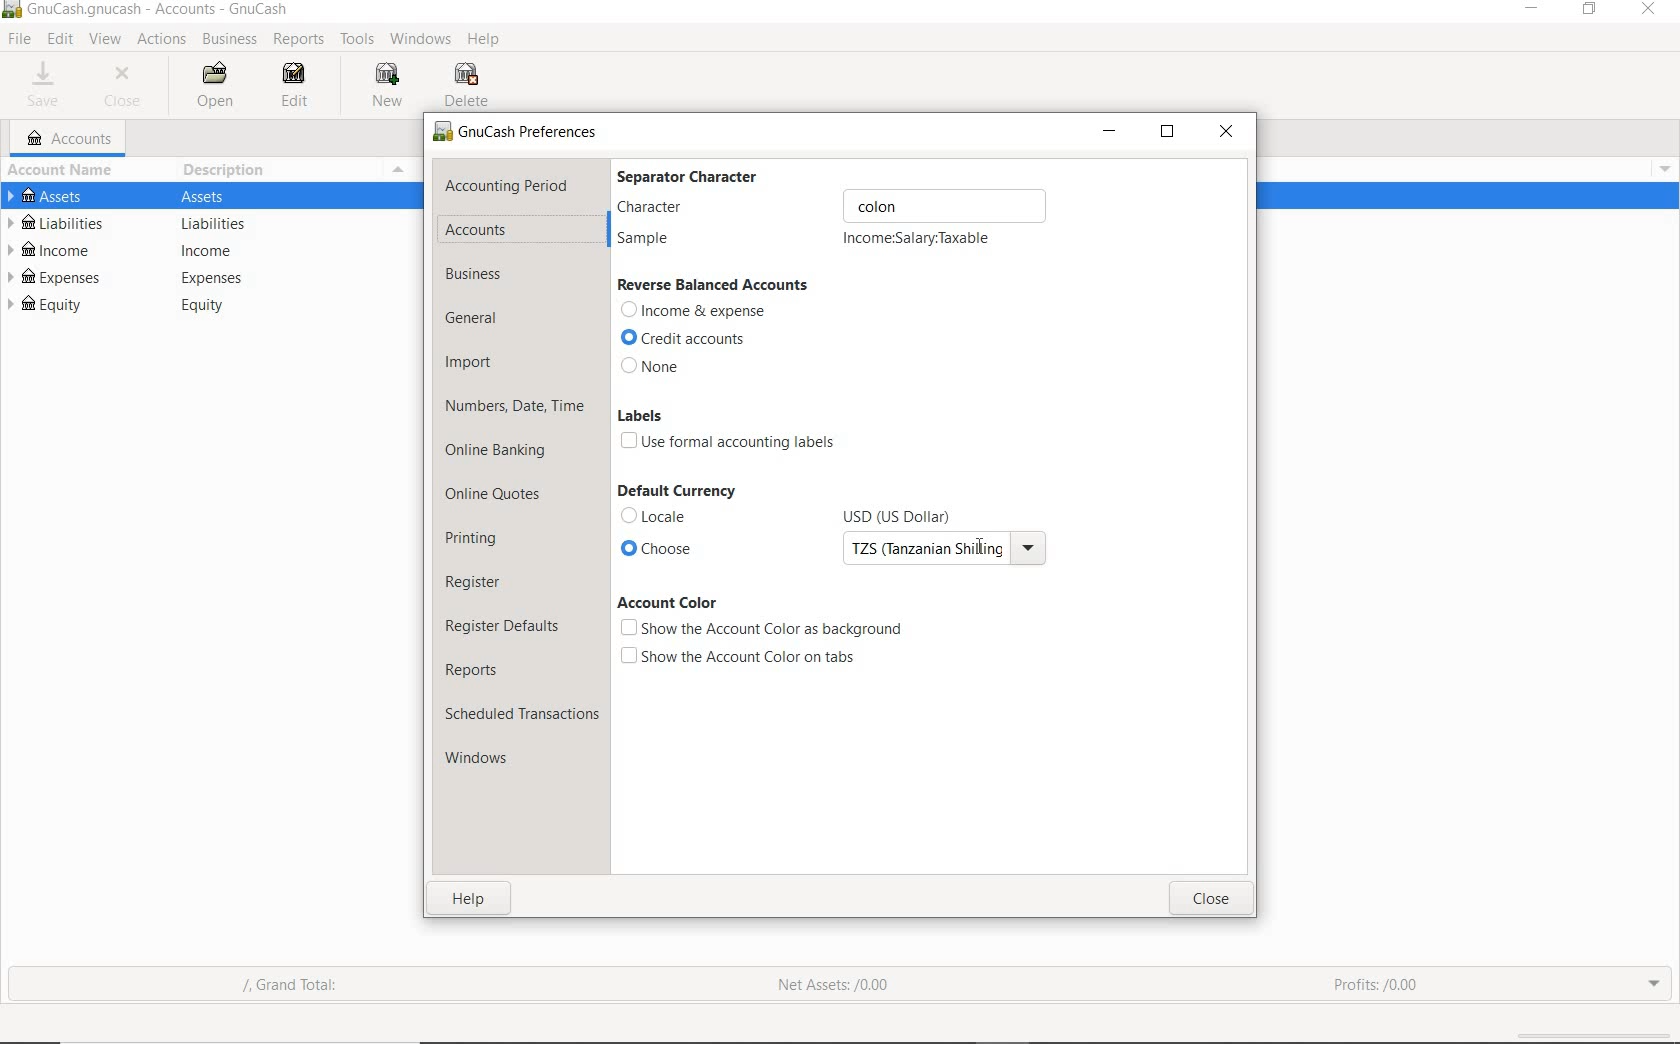 The image size is (1680, 1044). Describe the element at coordinates (59, 39) in the screenshot. I see `EDIT` at that location.